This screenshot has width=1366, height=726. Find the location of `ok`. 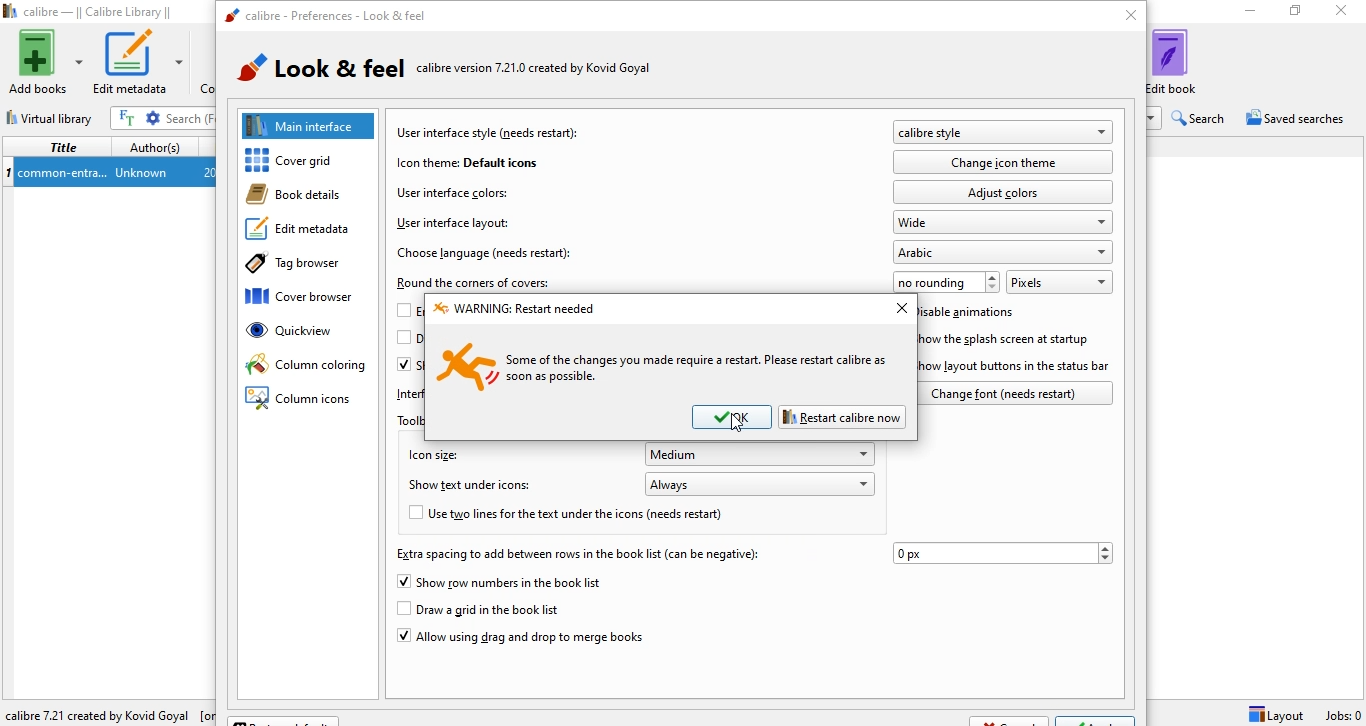

ok is located at coordinates (733, 417).